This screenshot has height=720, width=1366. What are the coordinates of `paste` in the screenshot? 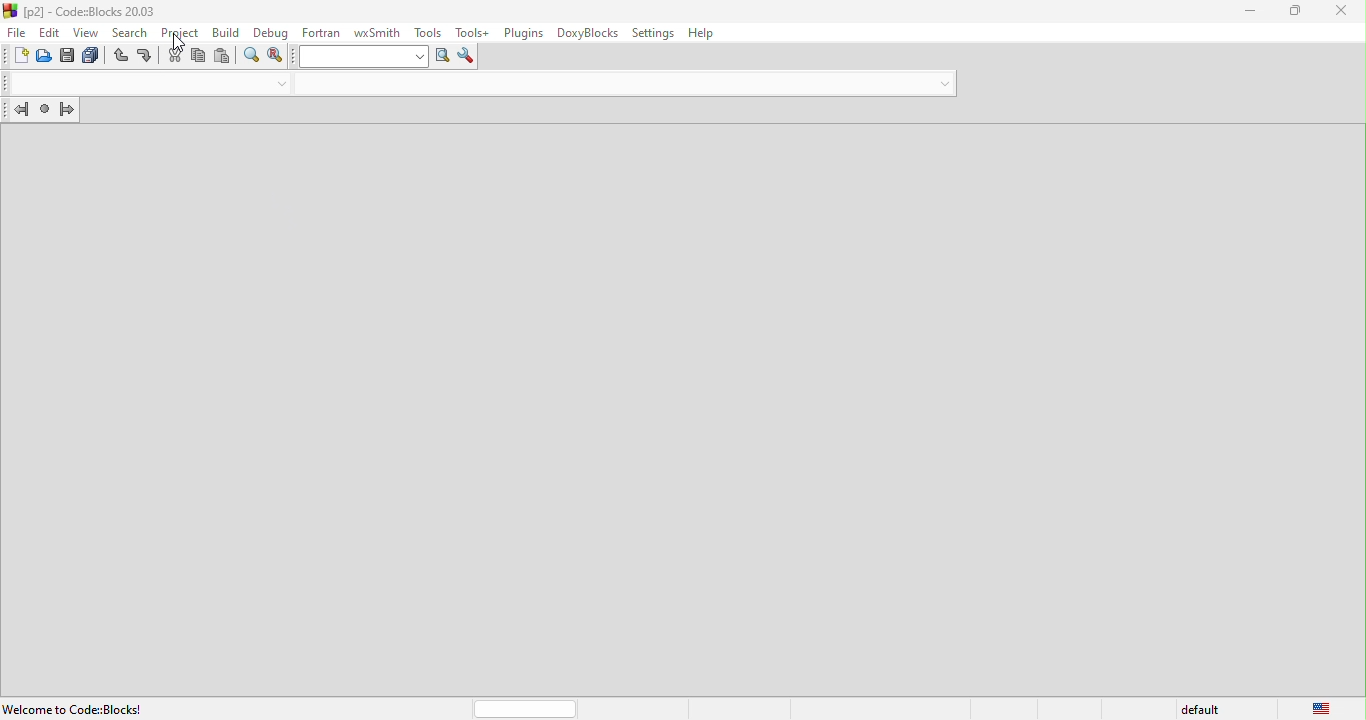 It's located at (222, 57).